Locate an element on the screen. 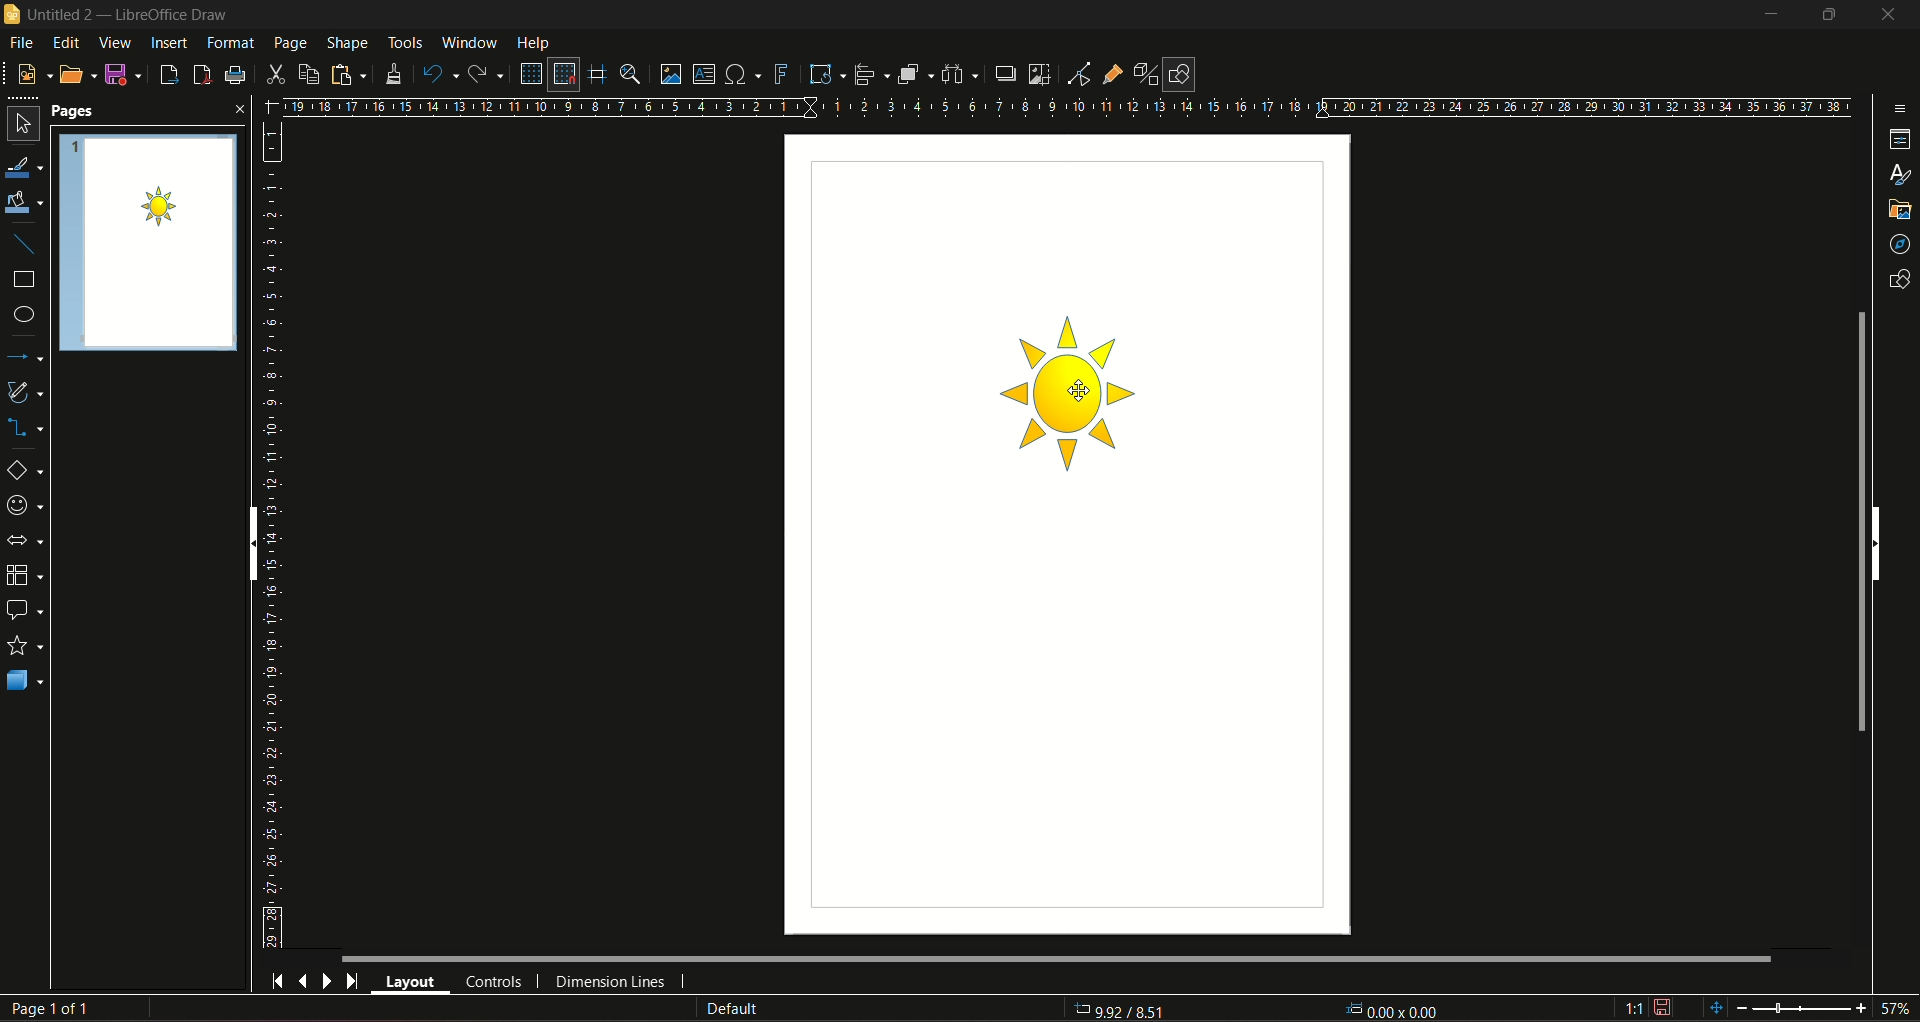 This screenshot has width=1920, height=1022. size is located at coordinates (1390, 1010).